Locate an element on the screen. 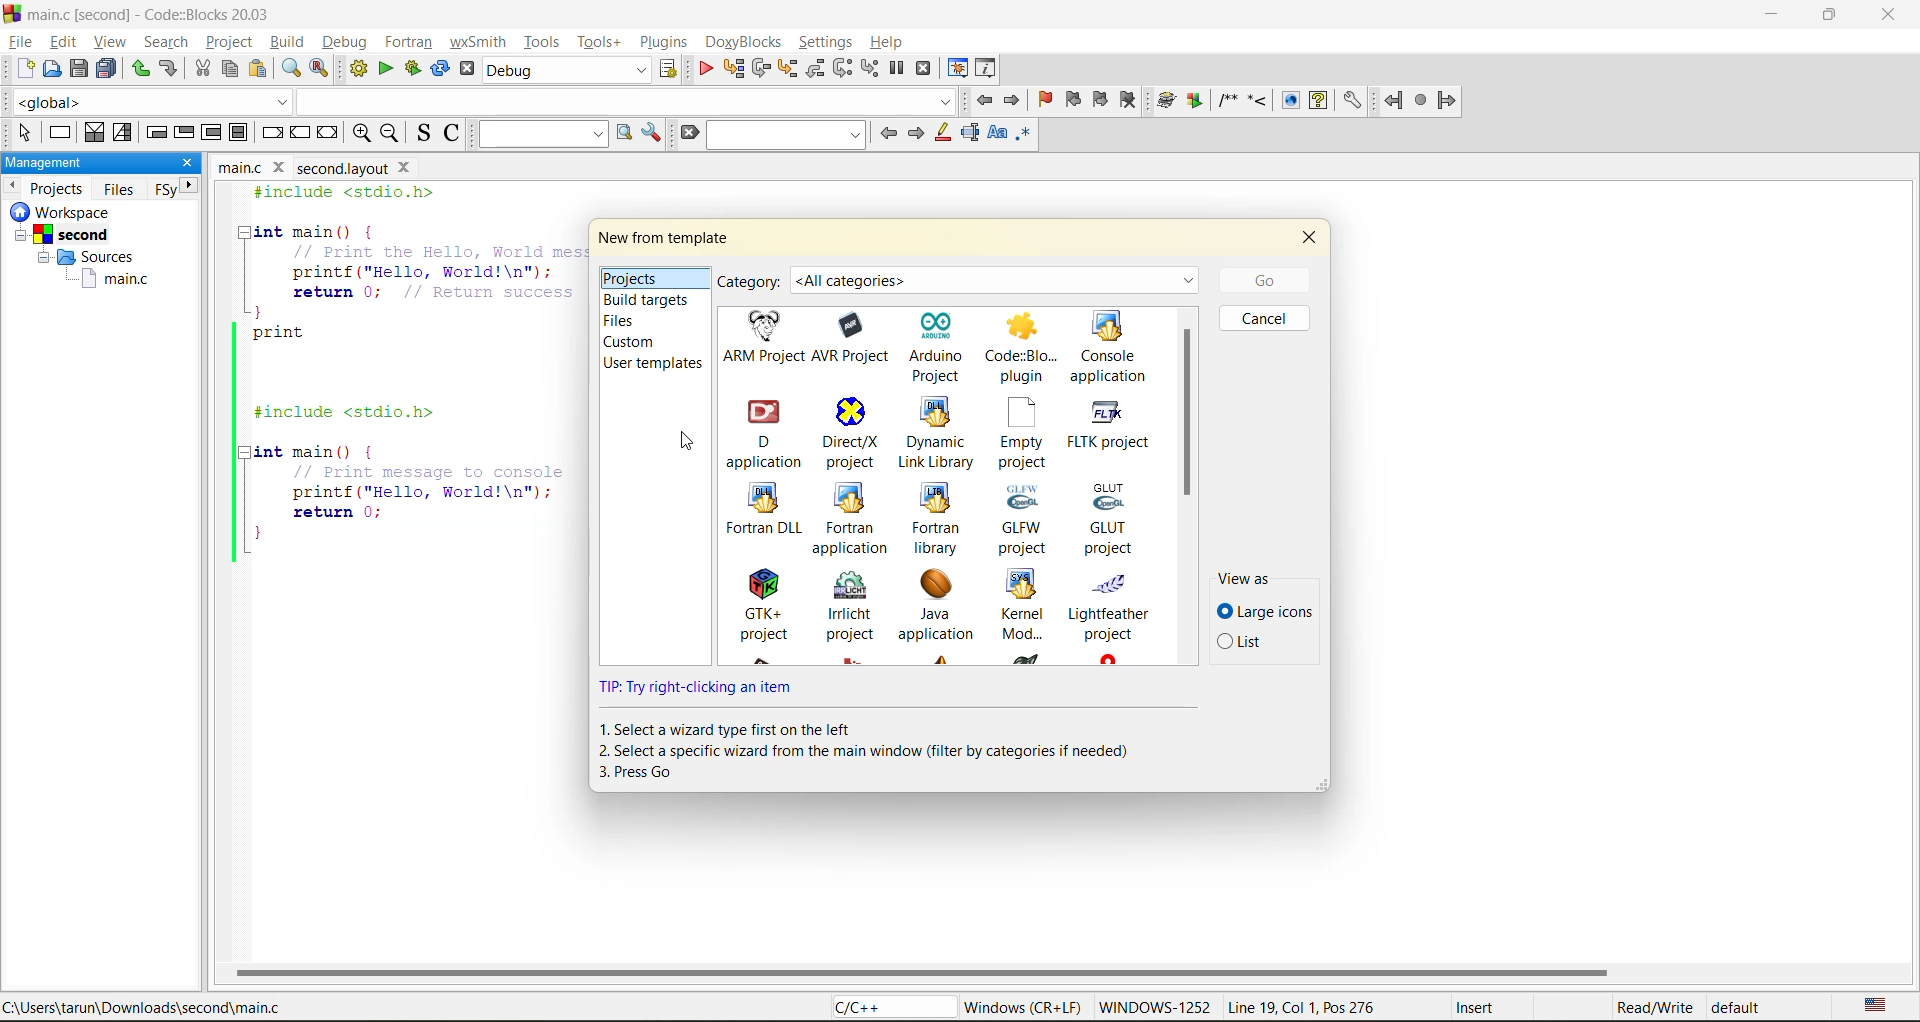 The image size is (1920, 1022). return instruction is located at coordinates (331, 135).